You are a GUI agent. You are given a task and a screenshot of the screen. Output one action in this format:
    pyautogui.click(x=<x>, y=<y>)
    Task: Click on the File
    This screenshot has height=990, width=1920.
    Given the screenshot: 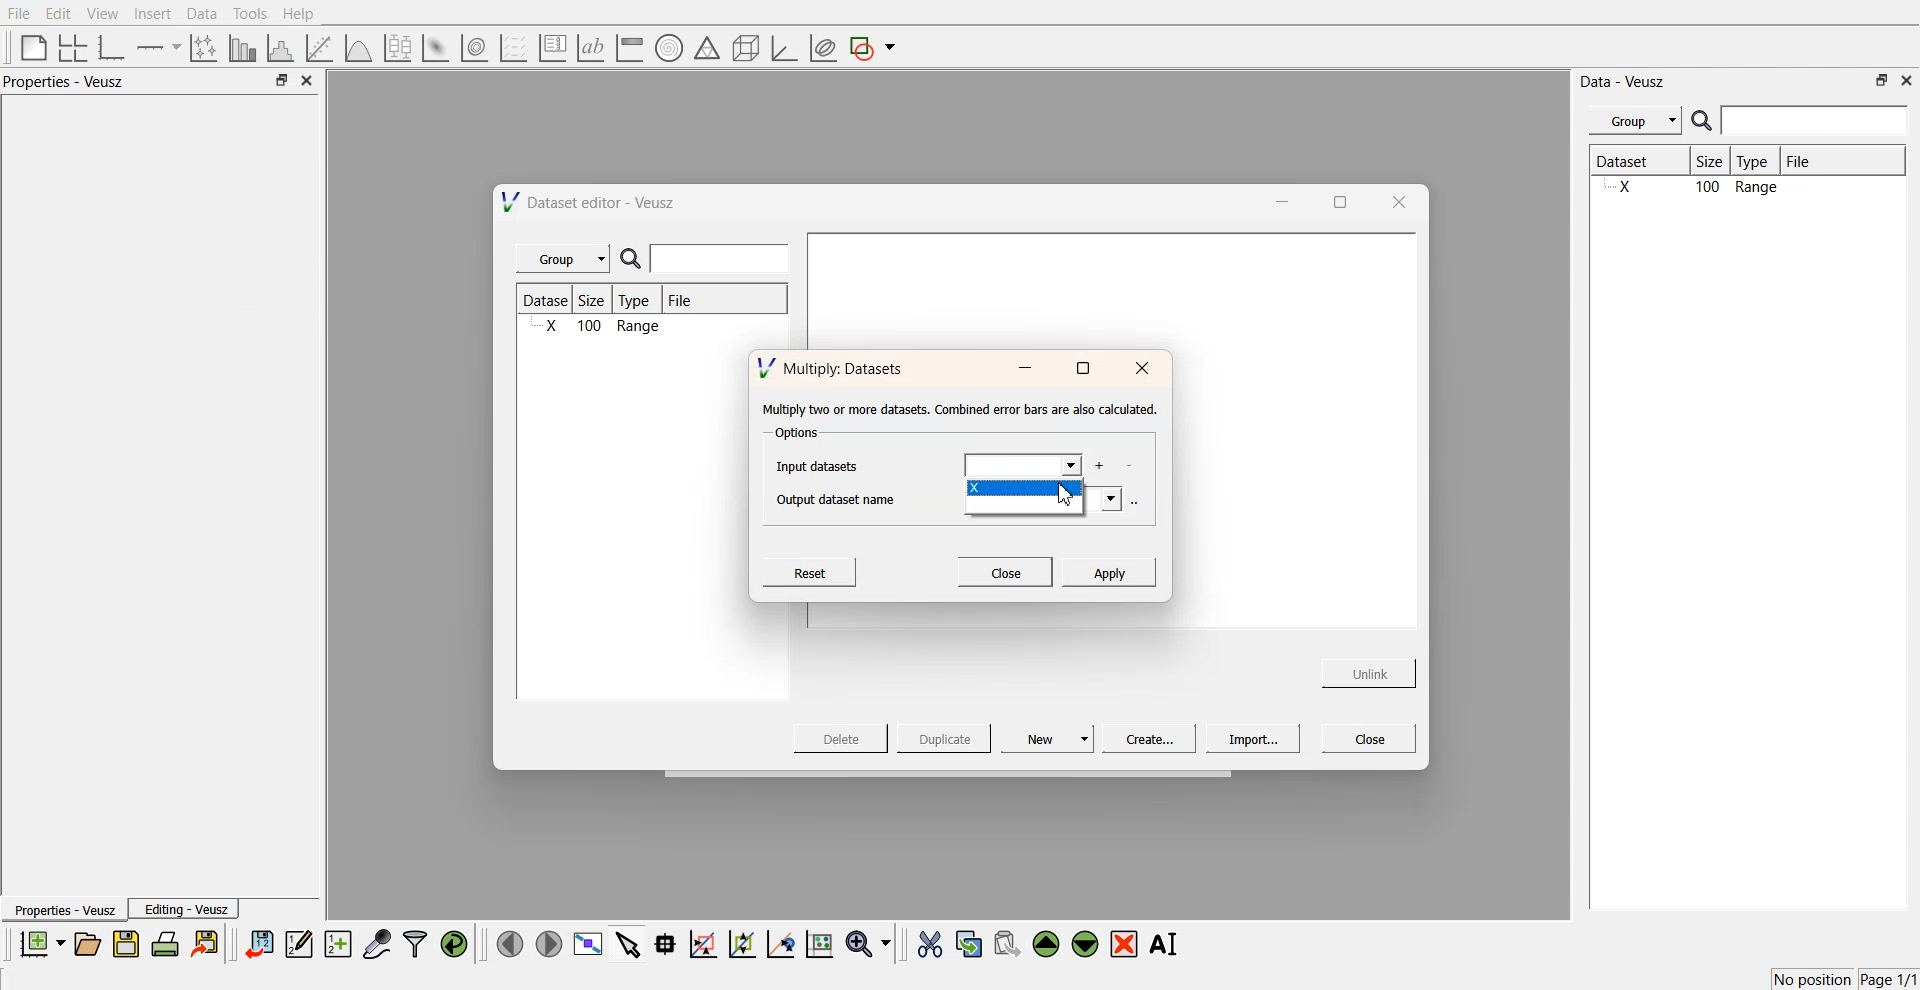 What is the action you would take?
    pyautogui.click(x=682, y=303)
    